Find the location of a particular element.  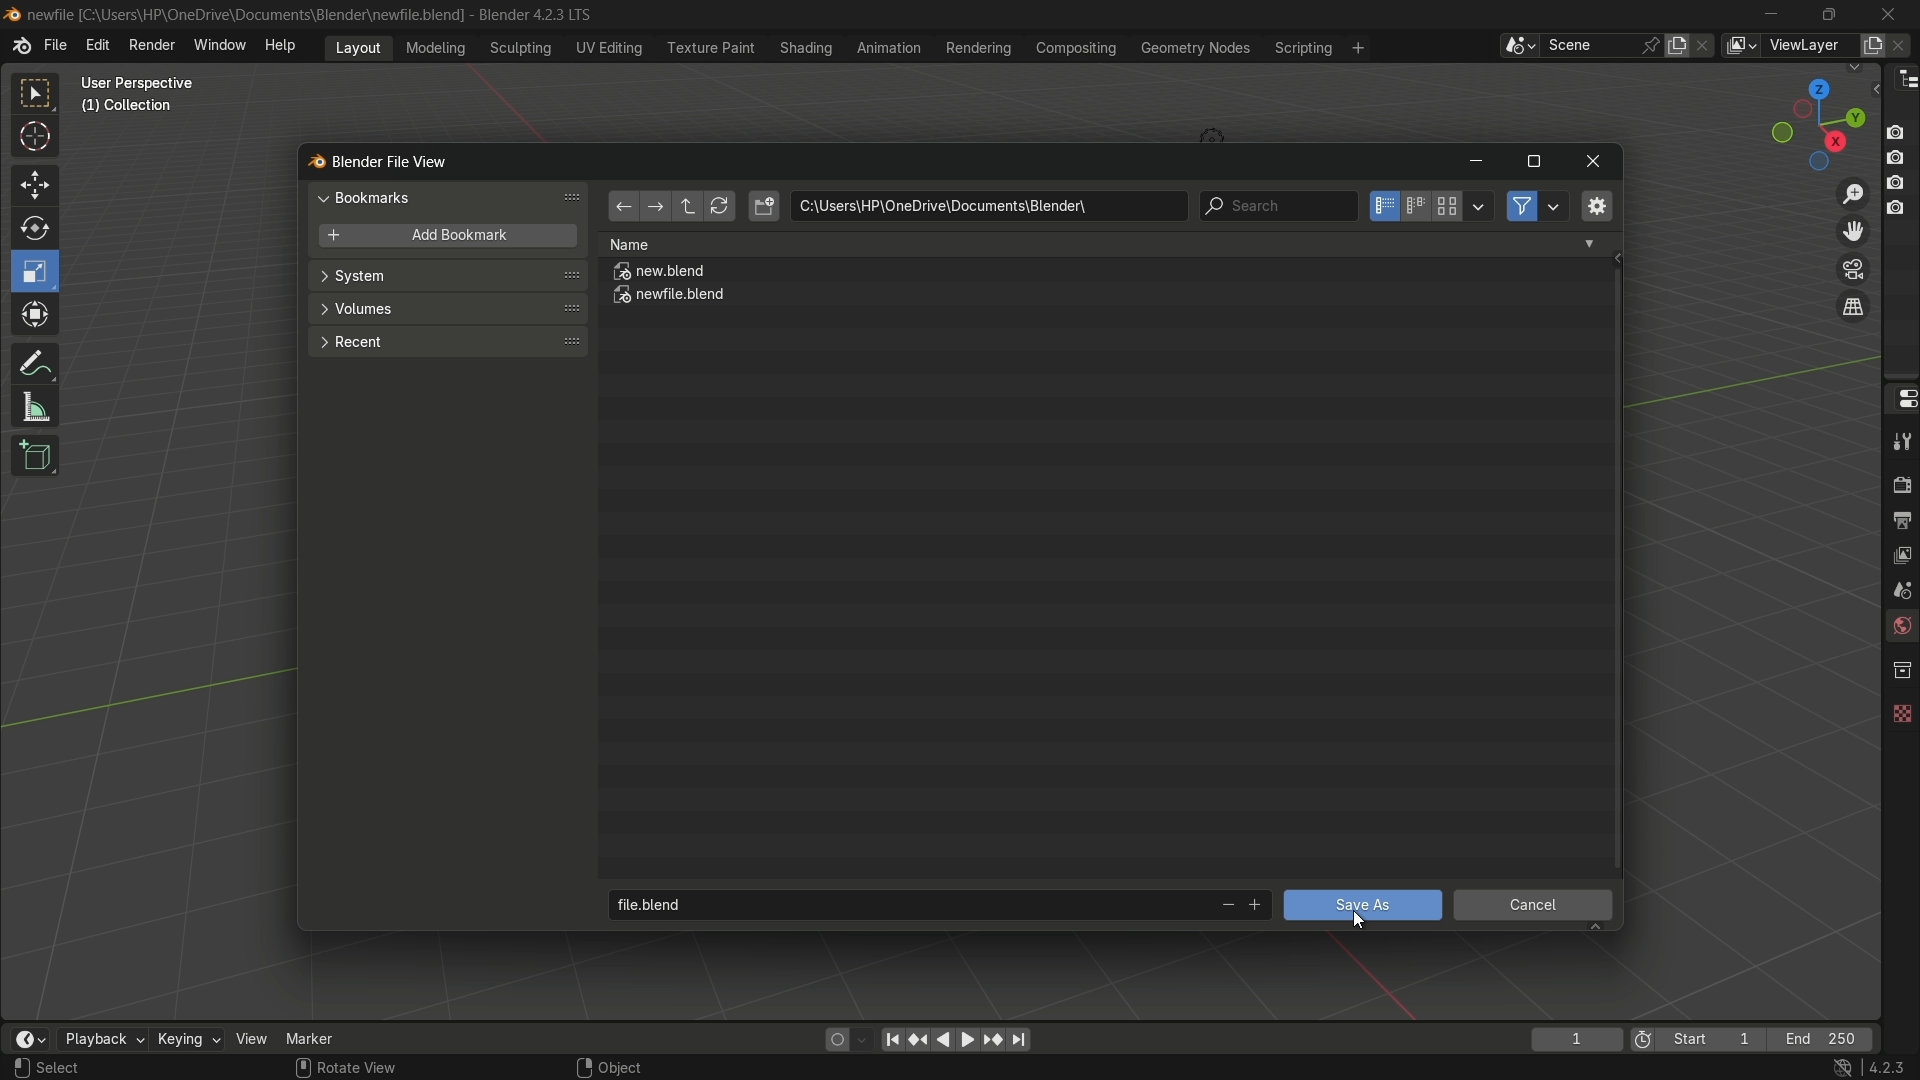

window menu is located at coordinates (221, 47).